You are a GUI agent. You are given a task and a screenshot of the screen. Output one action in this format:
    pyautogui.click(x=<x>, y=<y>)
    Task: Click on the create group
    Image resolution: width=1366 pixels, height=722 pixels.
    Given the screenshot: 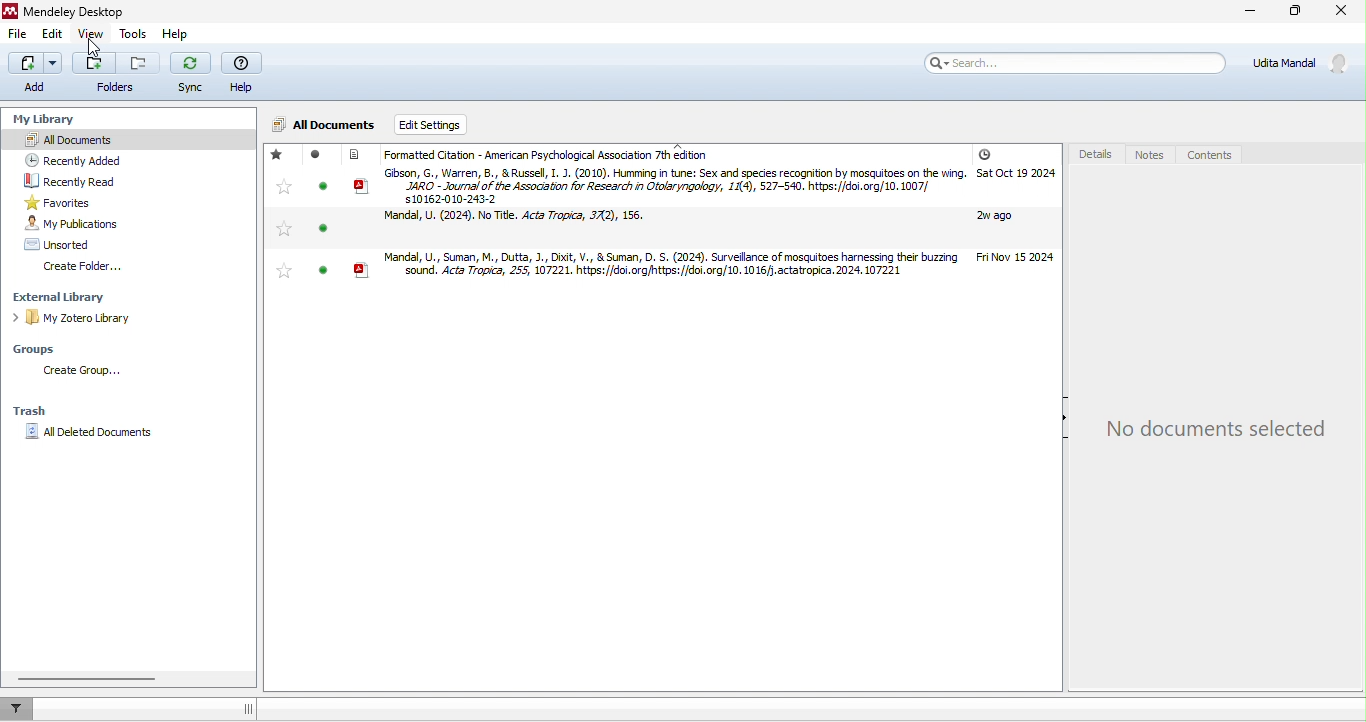 What is the action you would take?
    pyautogui.click(x=88, y=373)
    